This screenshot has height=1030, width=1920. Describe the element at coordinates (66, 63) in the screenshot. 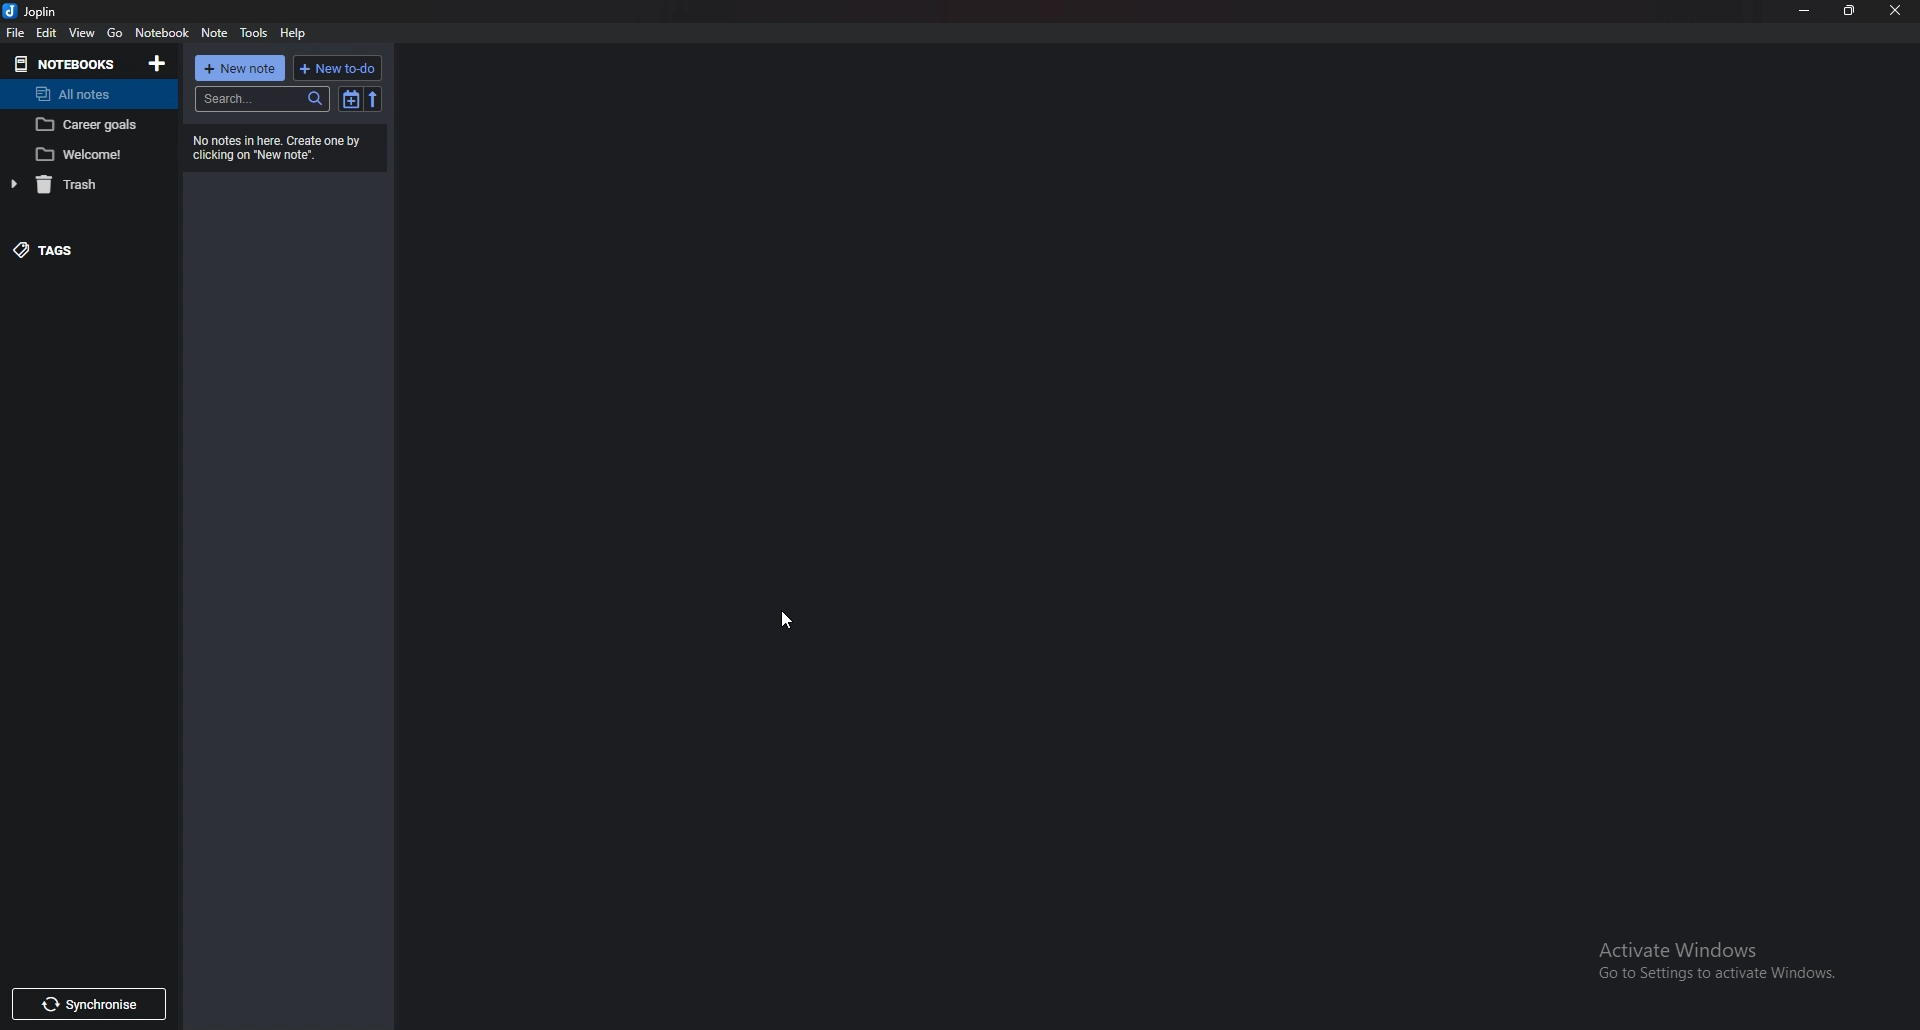

I see `notebooks` at that location.